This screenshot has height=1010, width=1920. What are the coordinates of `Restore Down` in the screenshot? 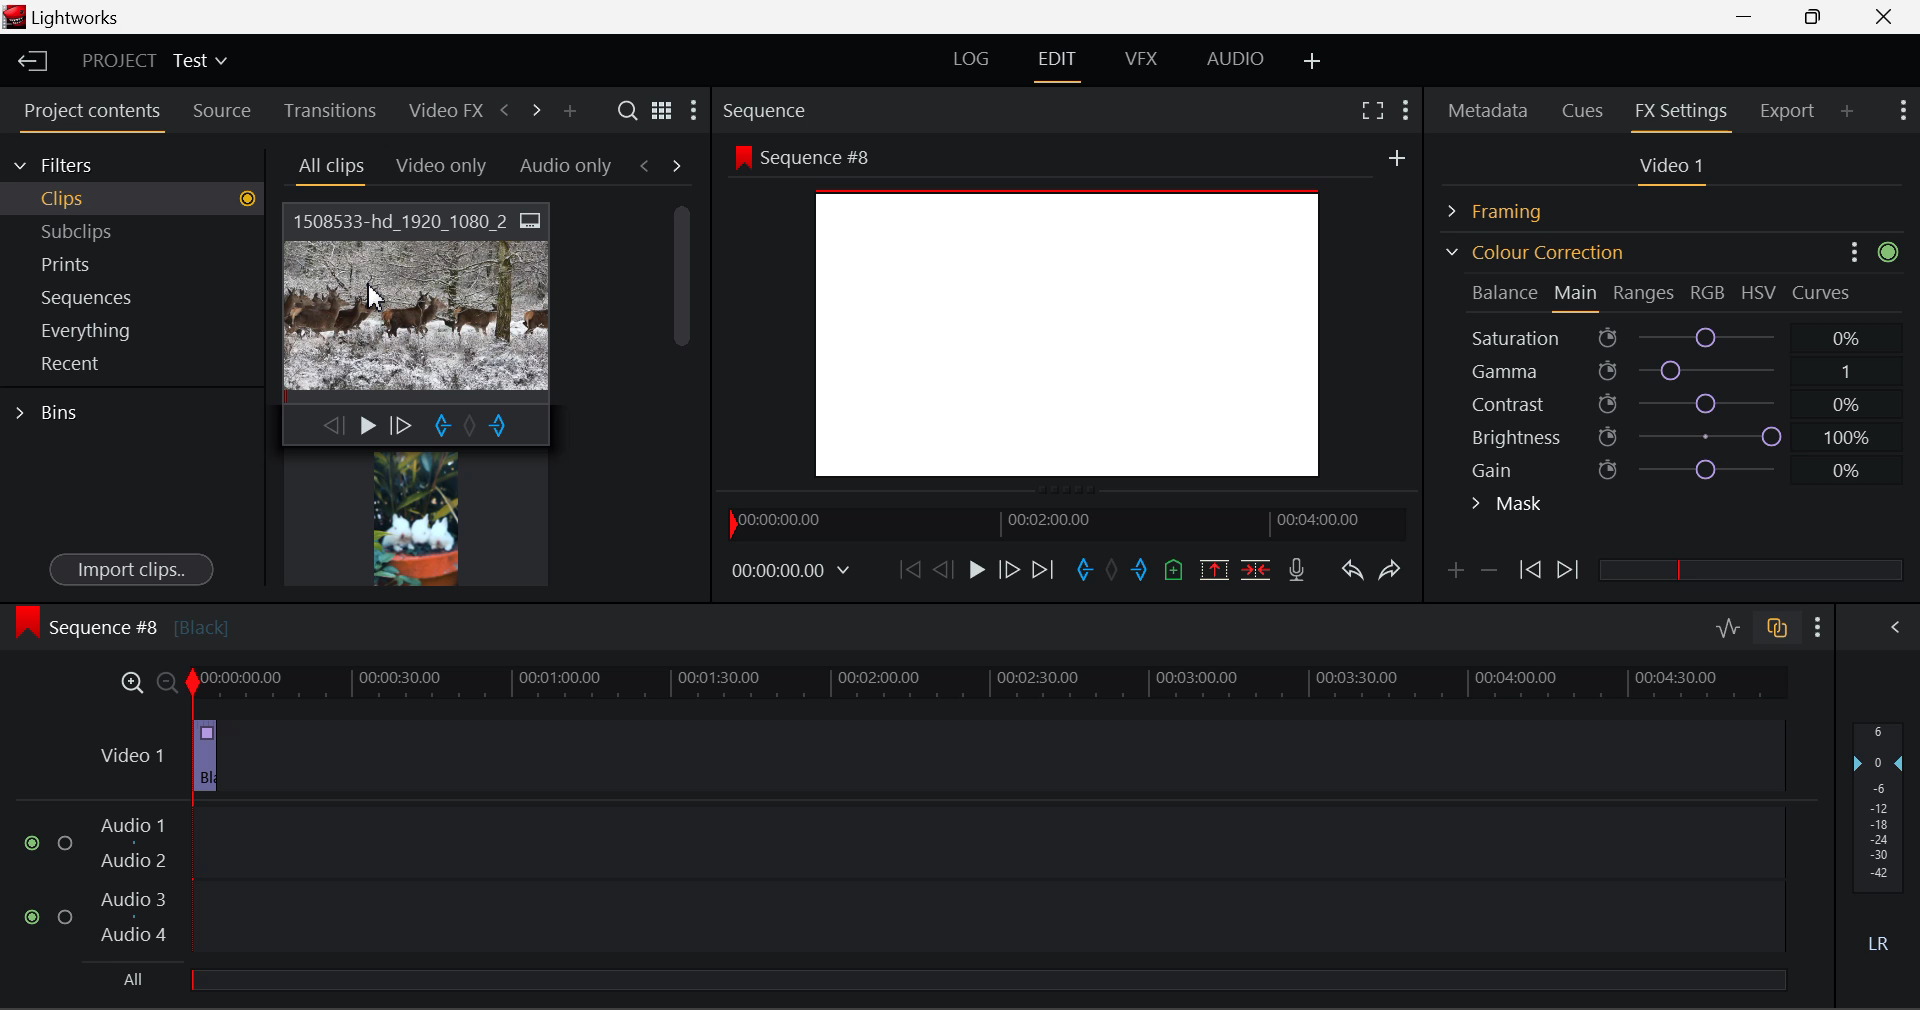 It's located at (1751, 17).